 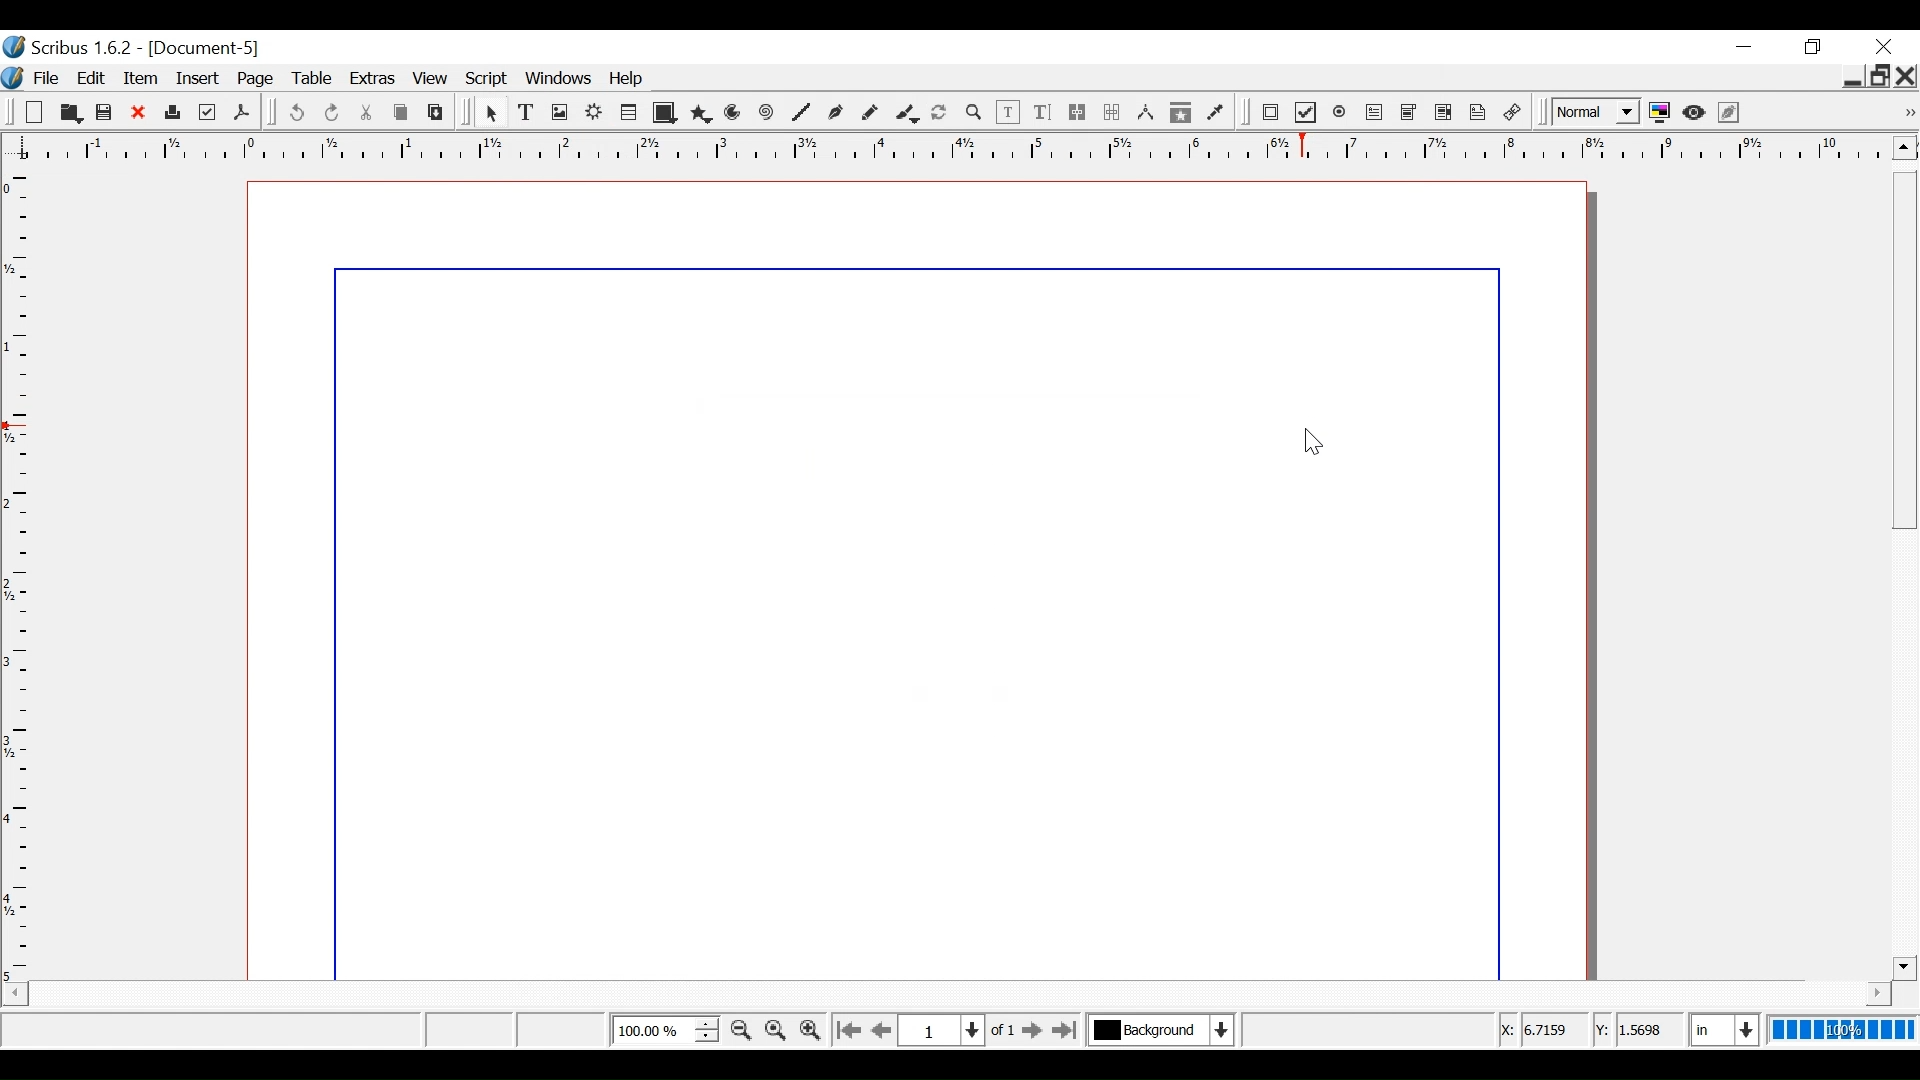 What do you see at coordinates (741, 1030) in the screenshot?
I see `Zoom out` at bounding box center [741, 1030].